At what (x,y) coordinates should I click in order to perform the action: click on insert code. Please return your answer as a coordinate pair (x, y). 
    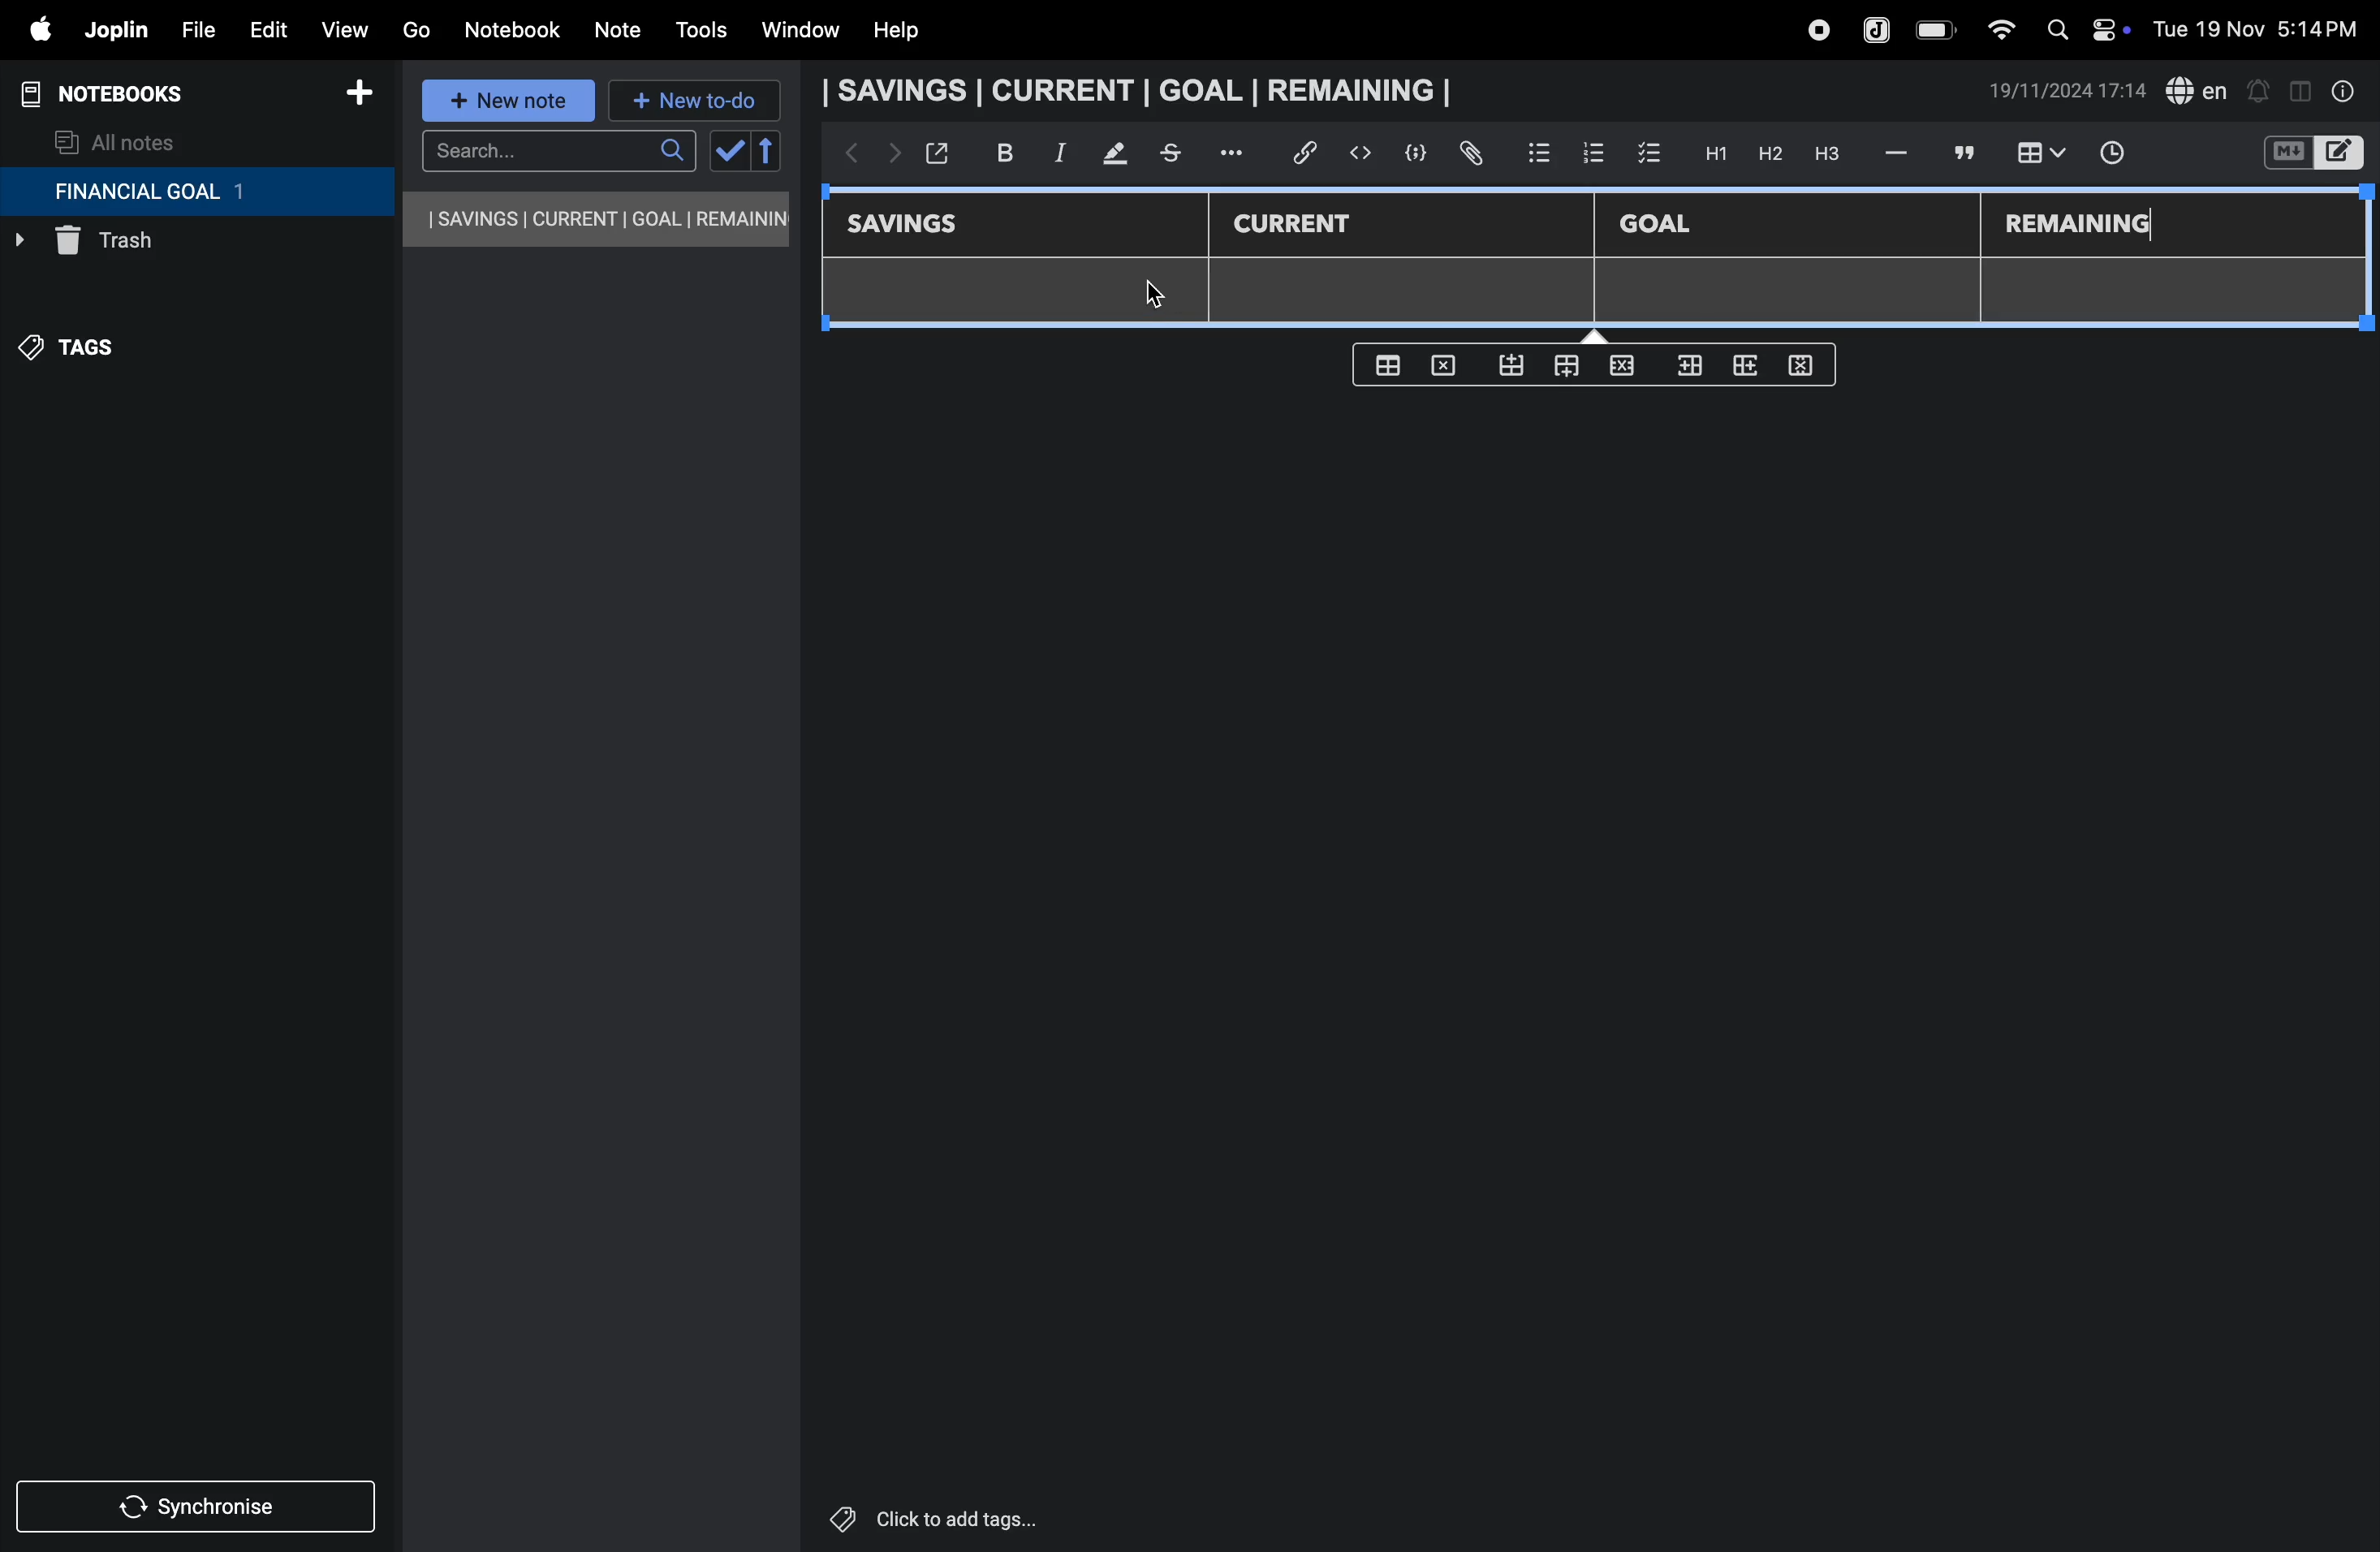
    Looking at the image, I should click on (1362, 153).